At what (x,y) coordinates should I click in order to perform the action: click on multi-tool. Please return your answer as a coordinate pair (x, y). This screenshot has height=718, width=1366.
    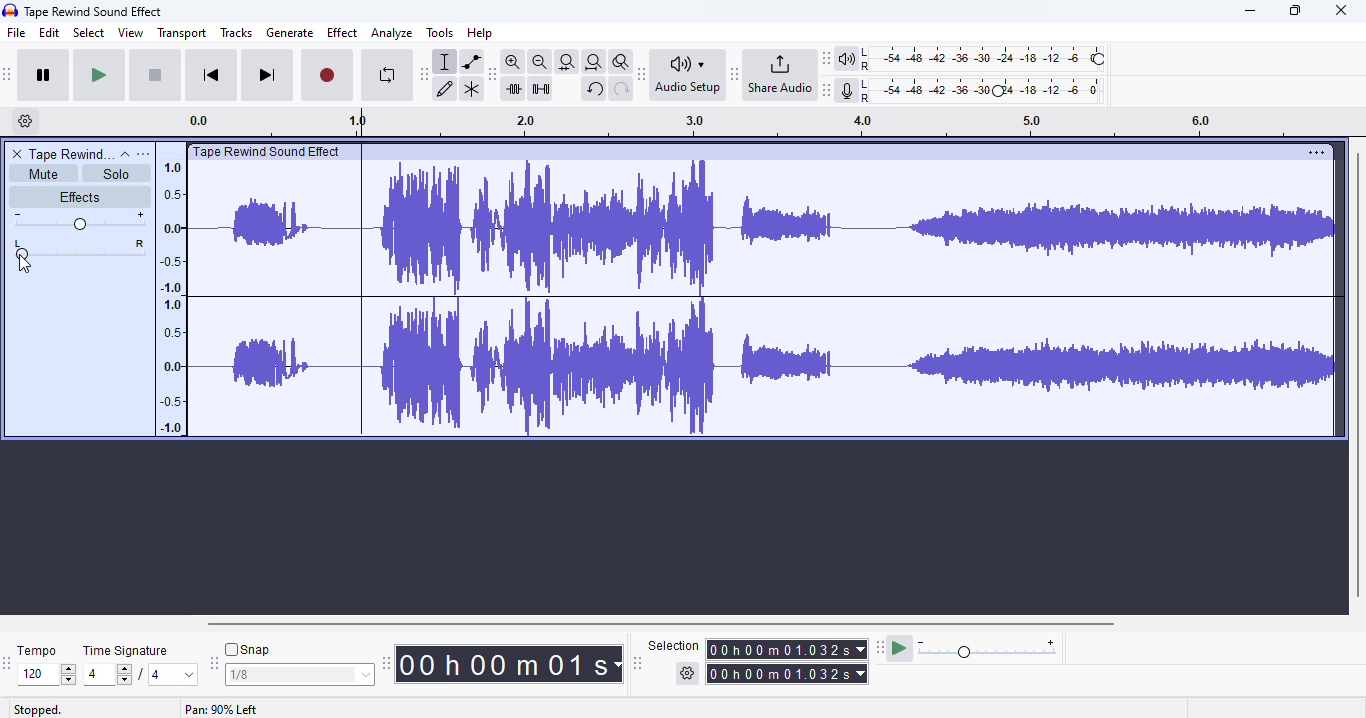
    Looking at the image, I should click on (472, 90).